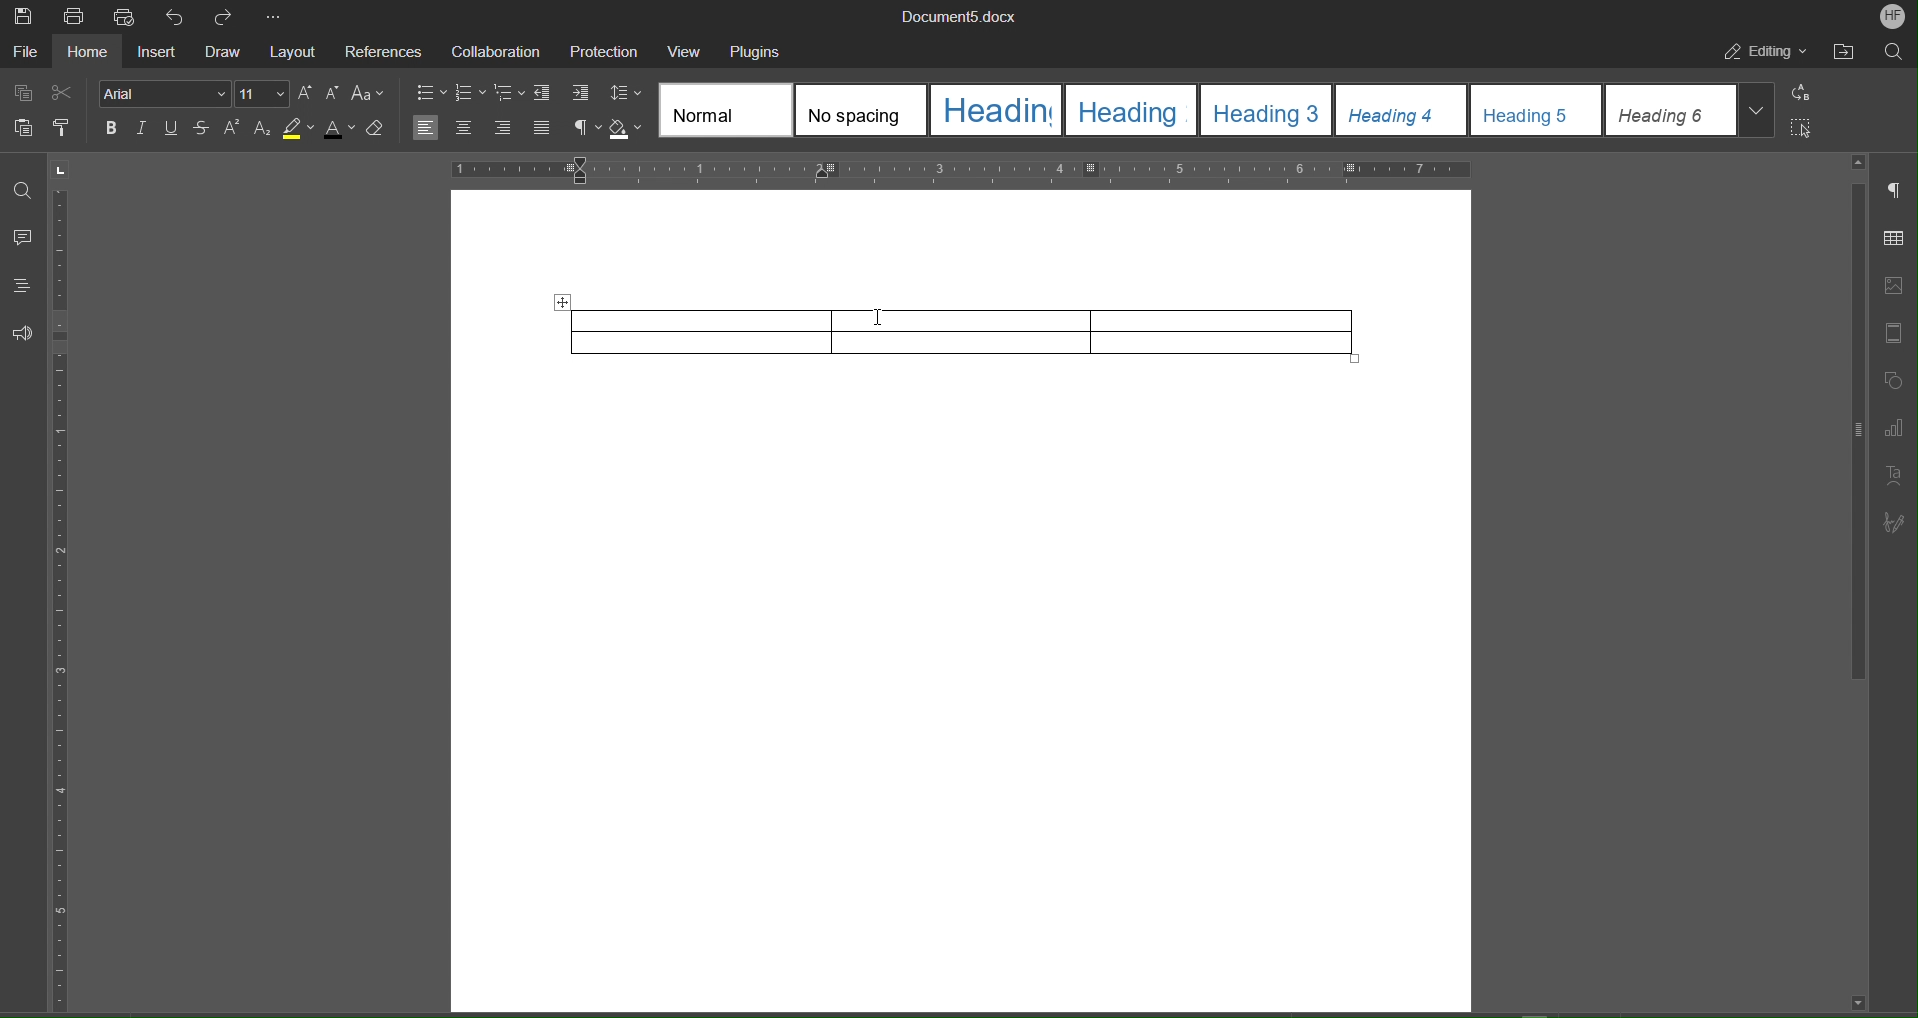 Image resolution: width=1918 pixels, height=1018 pixels. Describe the element at coordinates (689, 51) in the screenshot. I see `View` at that location.